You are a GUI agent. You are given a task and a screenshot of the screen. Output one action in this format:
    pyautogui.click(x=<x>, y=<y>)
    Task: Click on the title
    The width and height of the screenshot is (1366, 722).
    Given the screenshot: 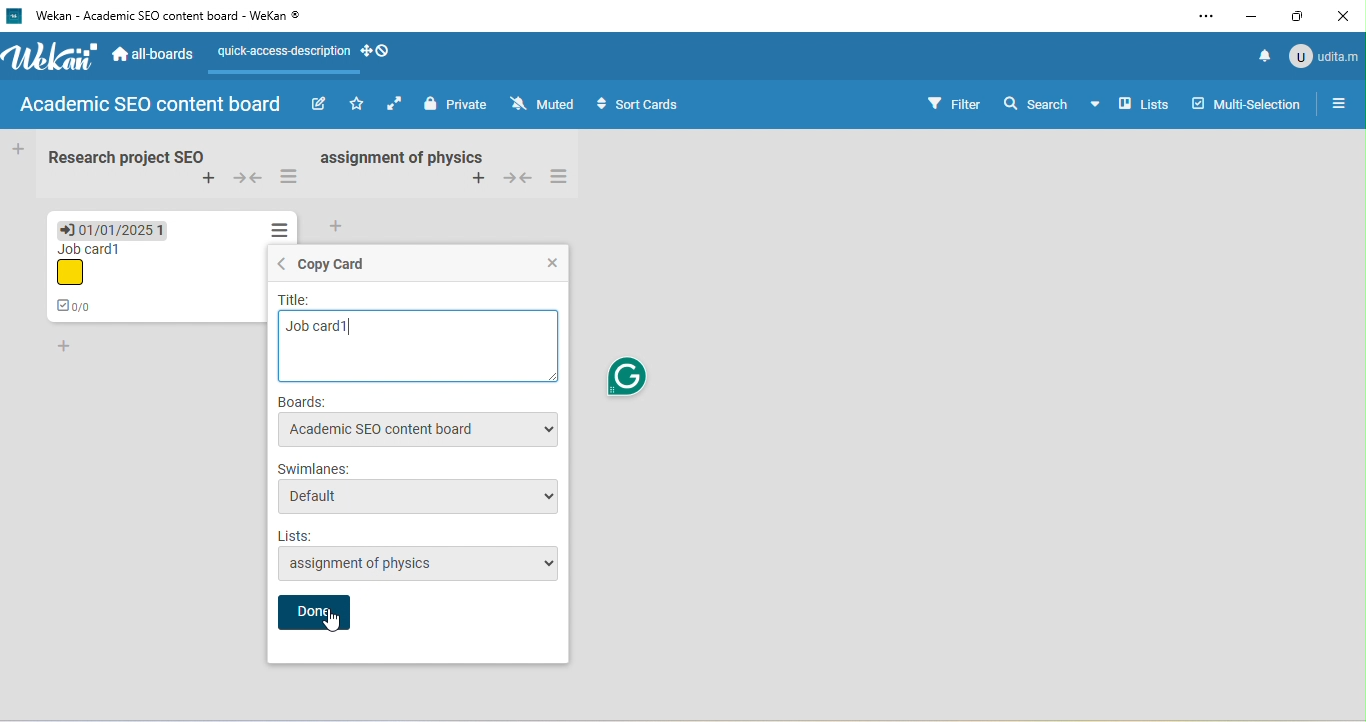 What is the action you would take?
    pyautogui.click(x=299, y=297)
    